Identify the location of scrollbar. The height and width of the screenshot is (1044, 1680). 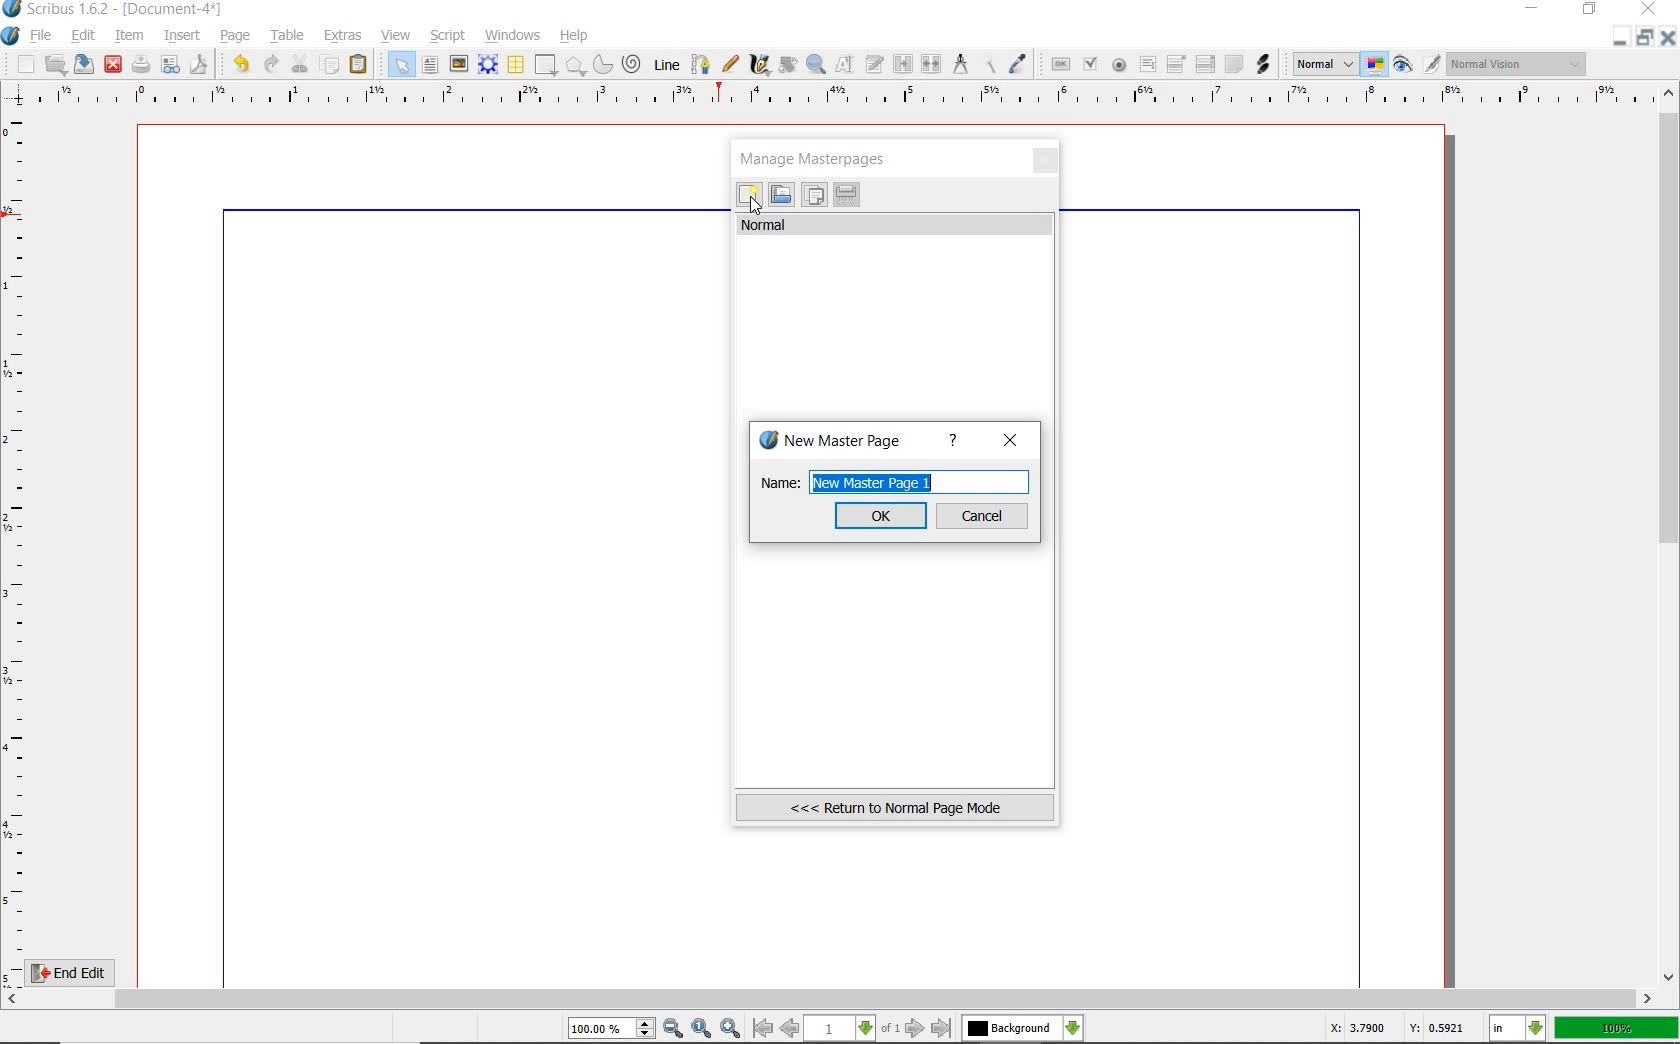
(830, 999).